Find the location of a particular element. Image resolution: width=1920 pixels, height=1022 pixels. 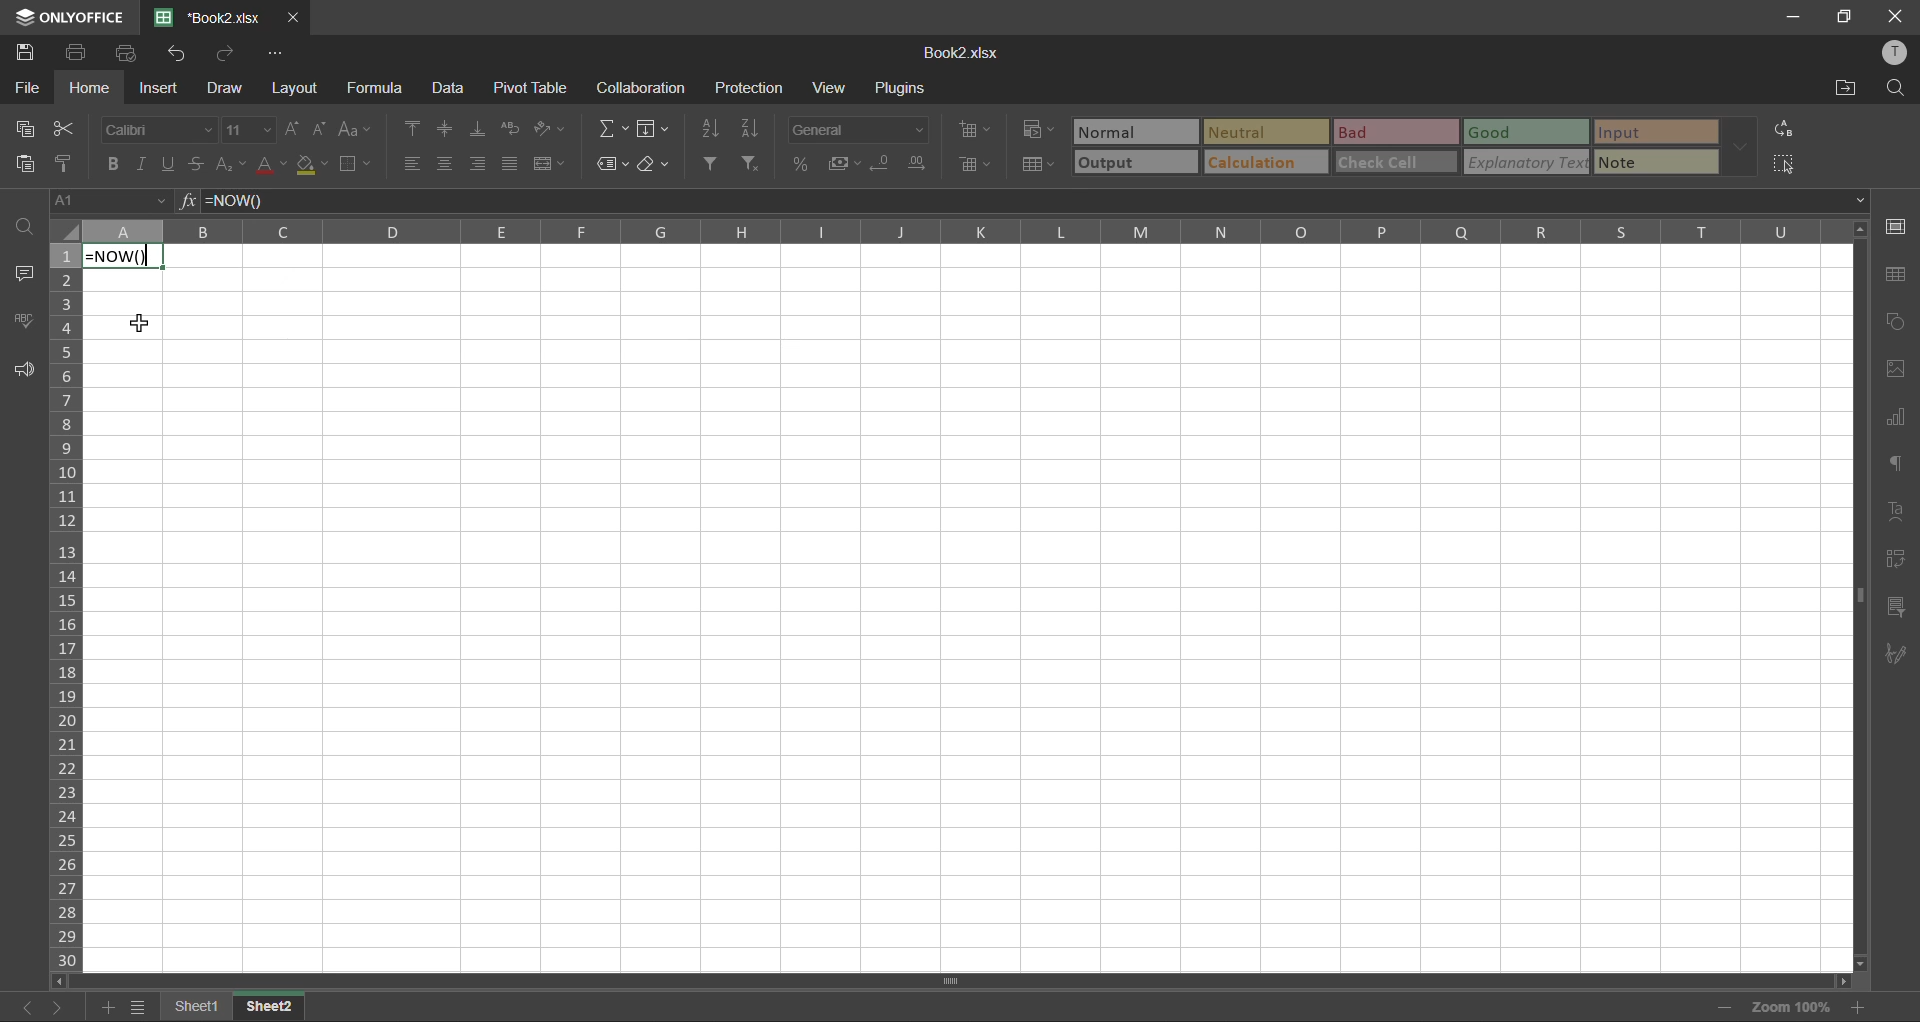

fields is located at coordinates (652, 131).